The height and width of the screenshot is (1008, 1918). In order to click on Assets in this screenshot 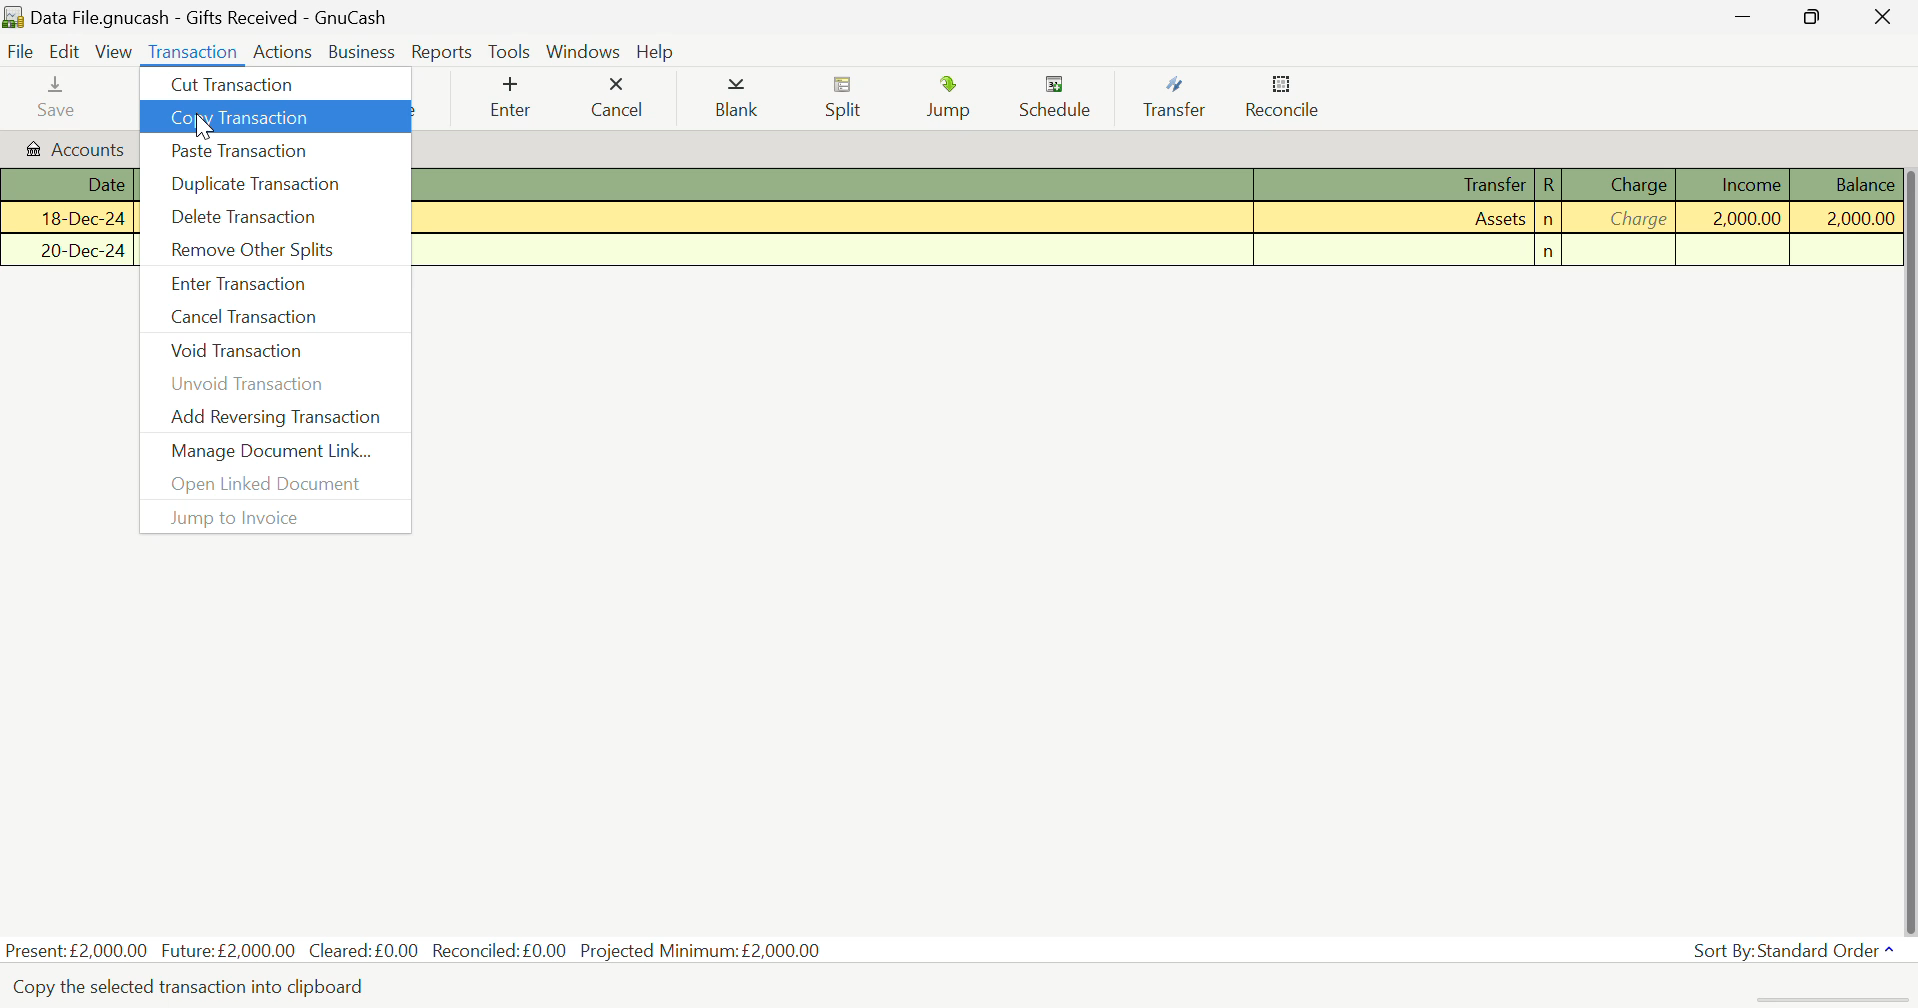, I will do `click(1397, 220)`.